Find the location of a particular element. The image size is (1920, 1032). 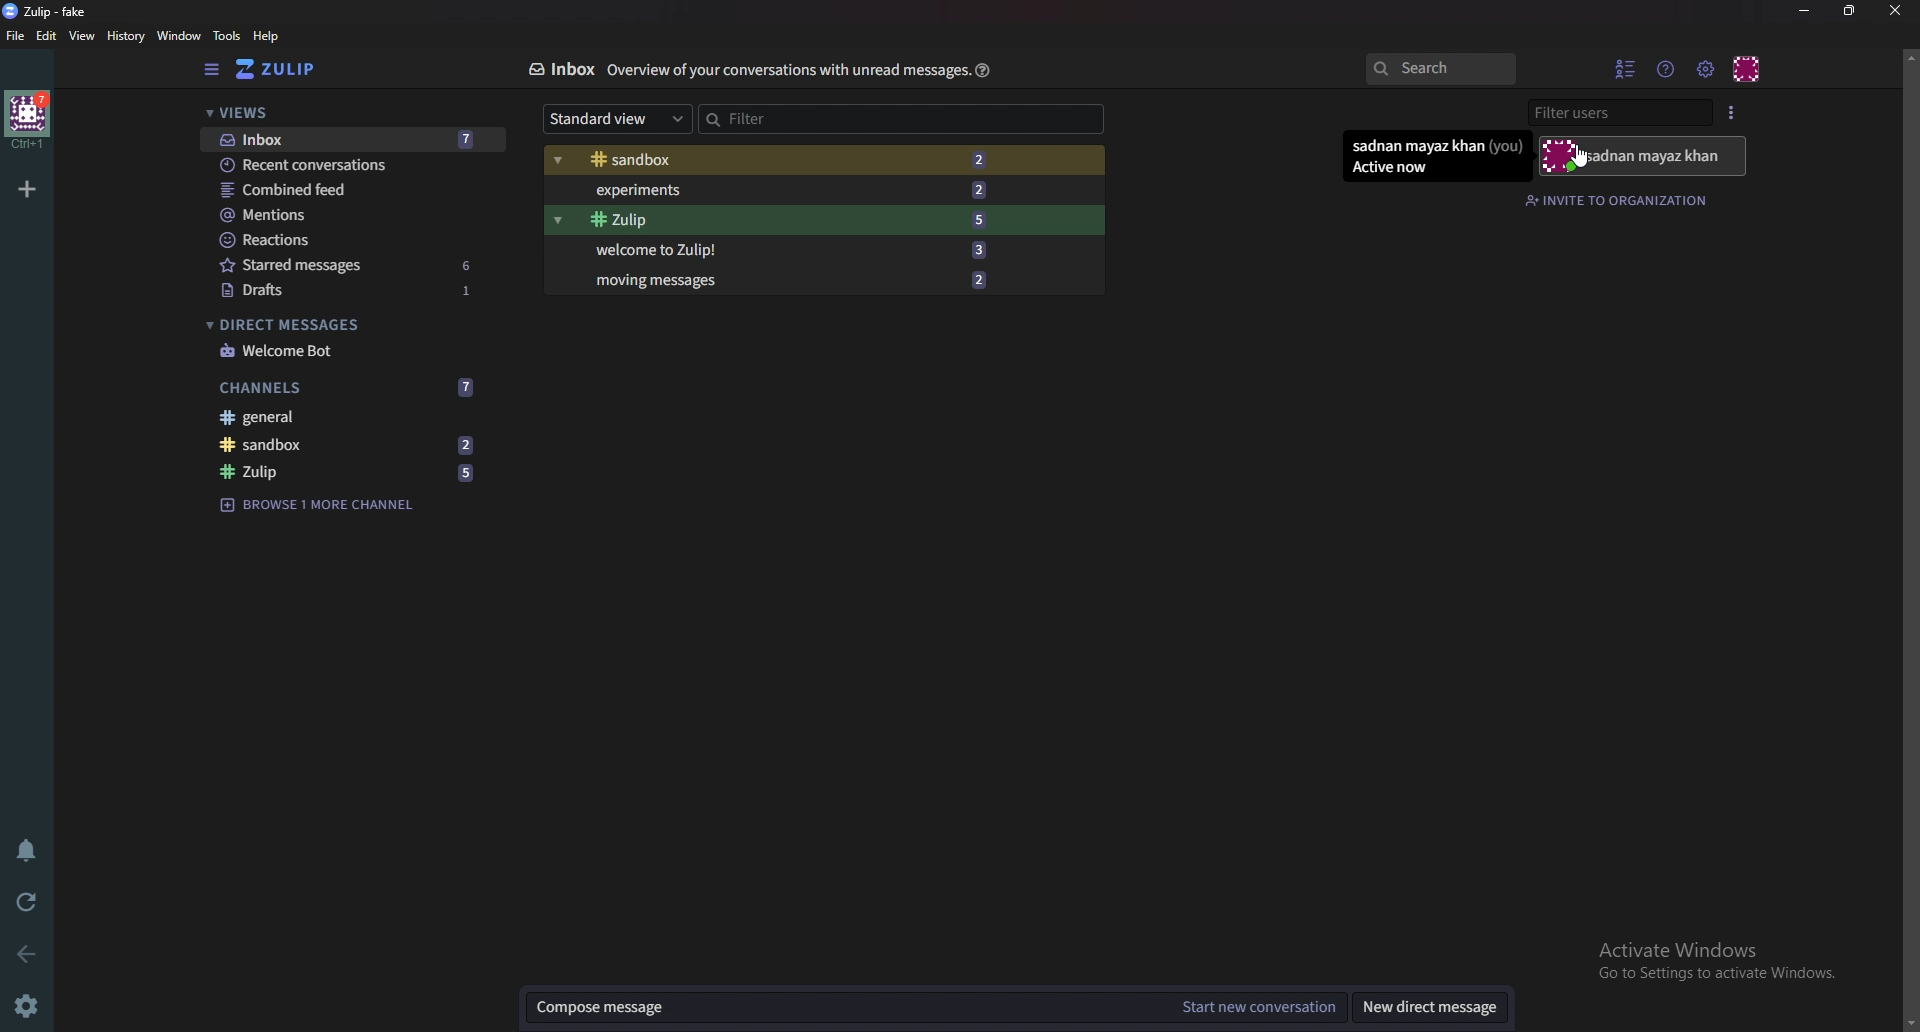

views is located at coordinates (348, 113).